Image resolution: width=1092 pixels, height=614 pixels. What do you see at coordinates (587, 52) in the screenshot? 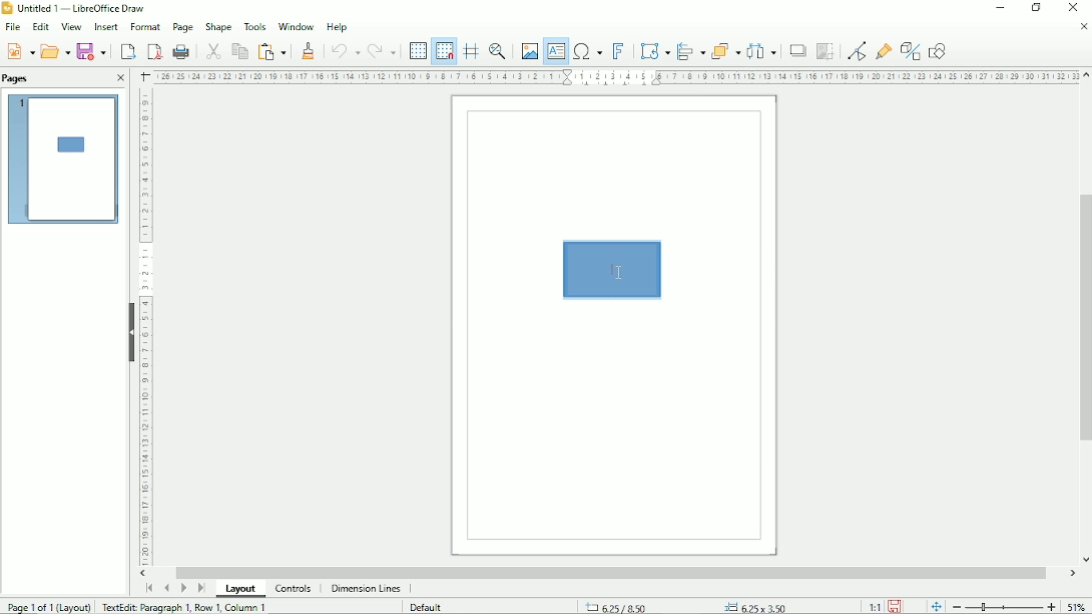
I see `Insert special characters` at bounding box center [587, 52].